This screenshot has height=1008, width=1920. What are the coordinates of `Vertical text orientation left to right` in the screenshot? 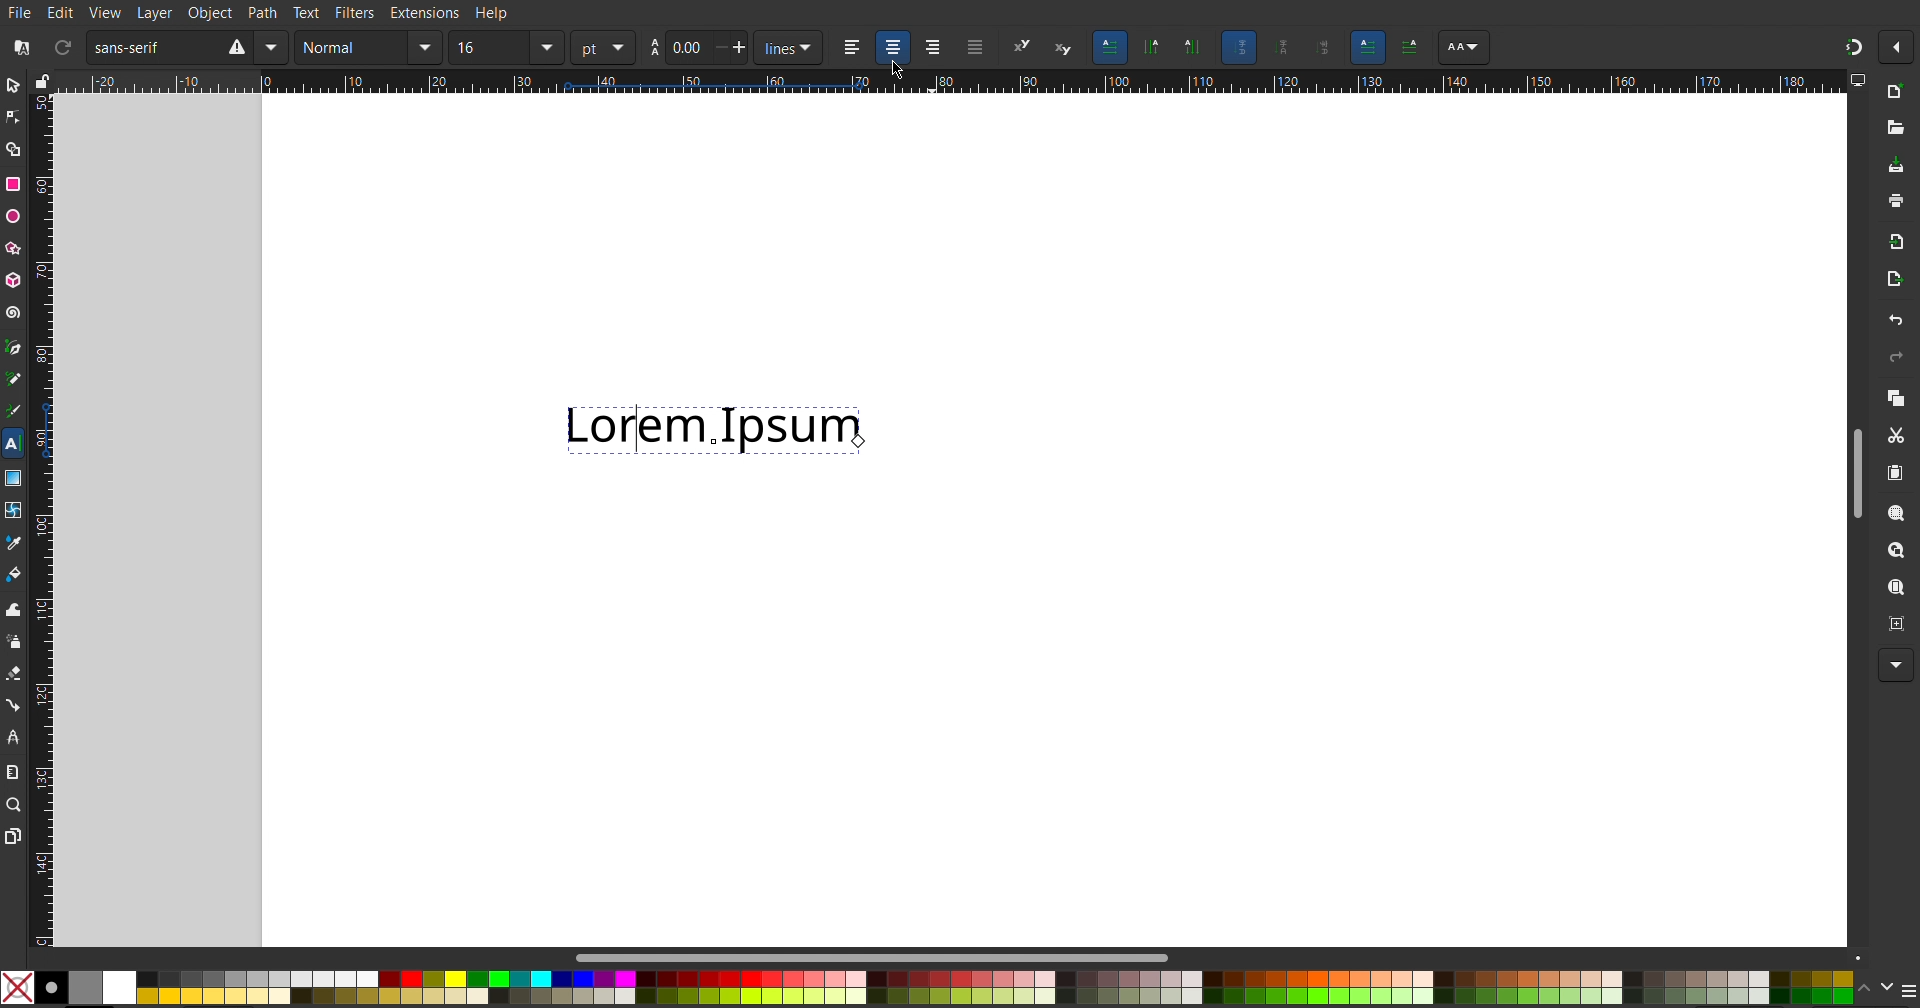 It's located at (1190, 48).